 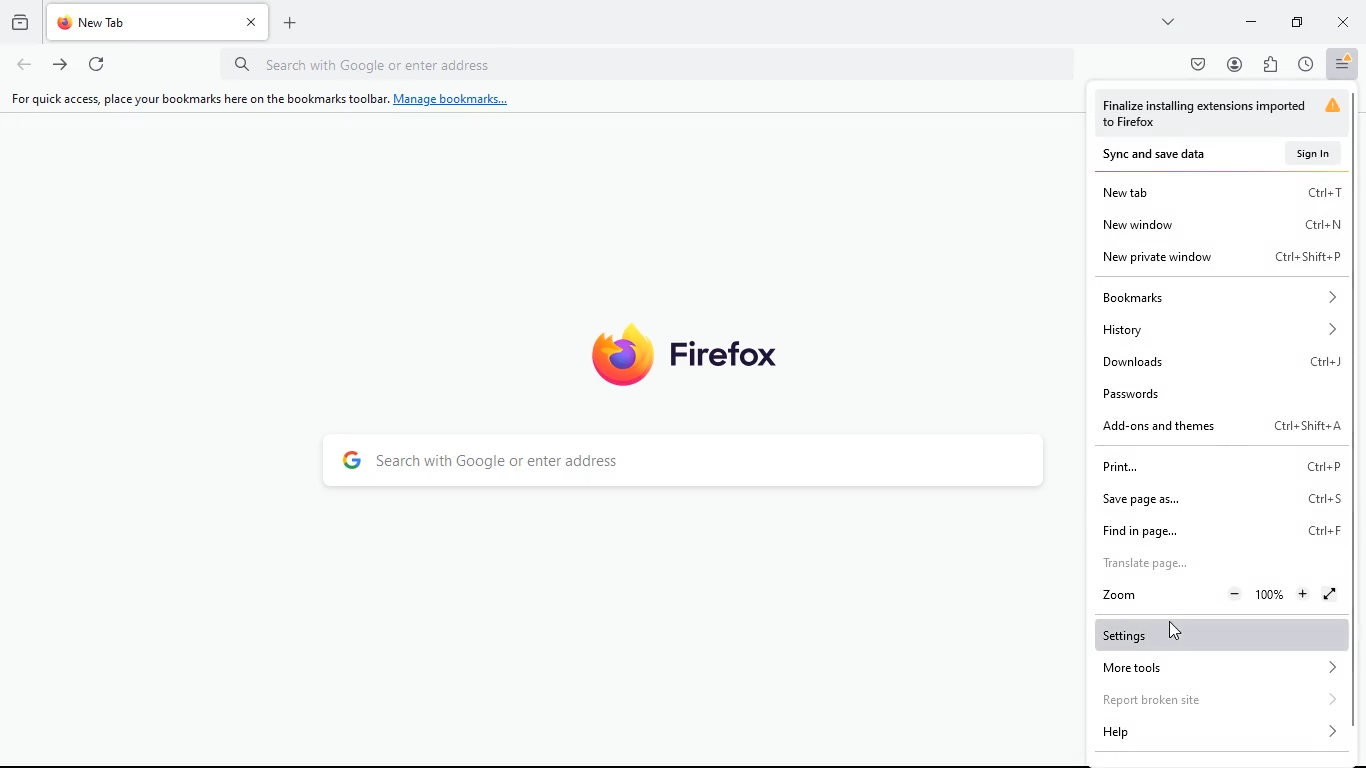 I want to click on sync and save data, so click(x=1171, y=154).